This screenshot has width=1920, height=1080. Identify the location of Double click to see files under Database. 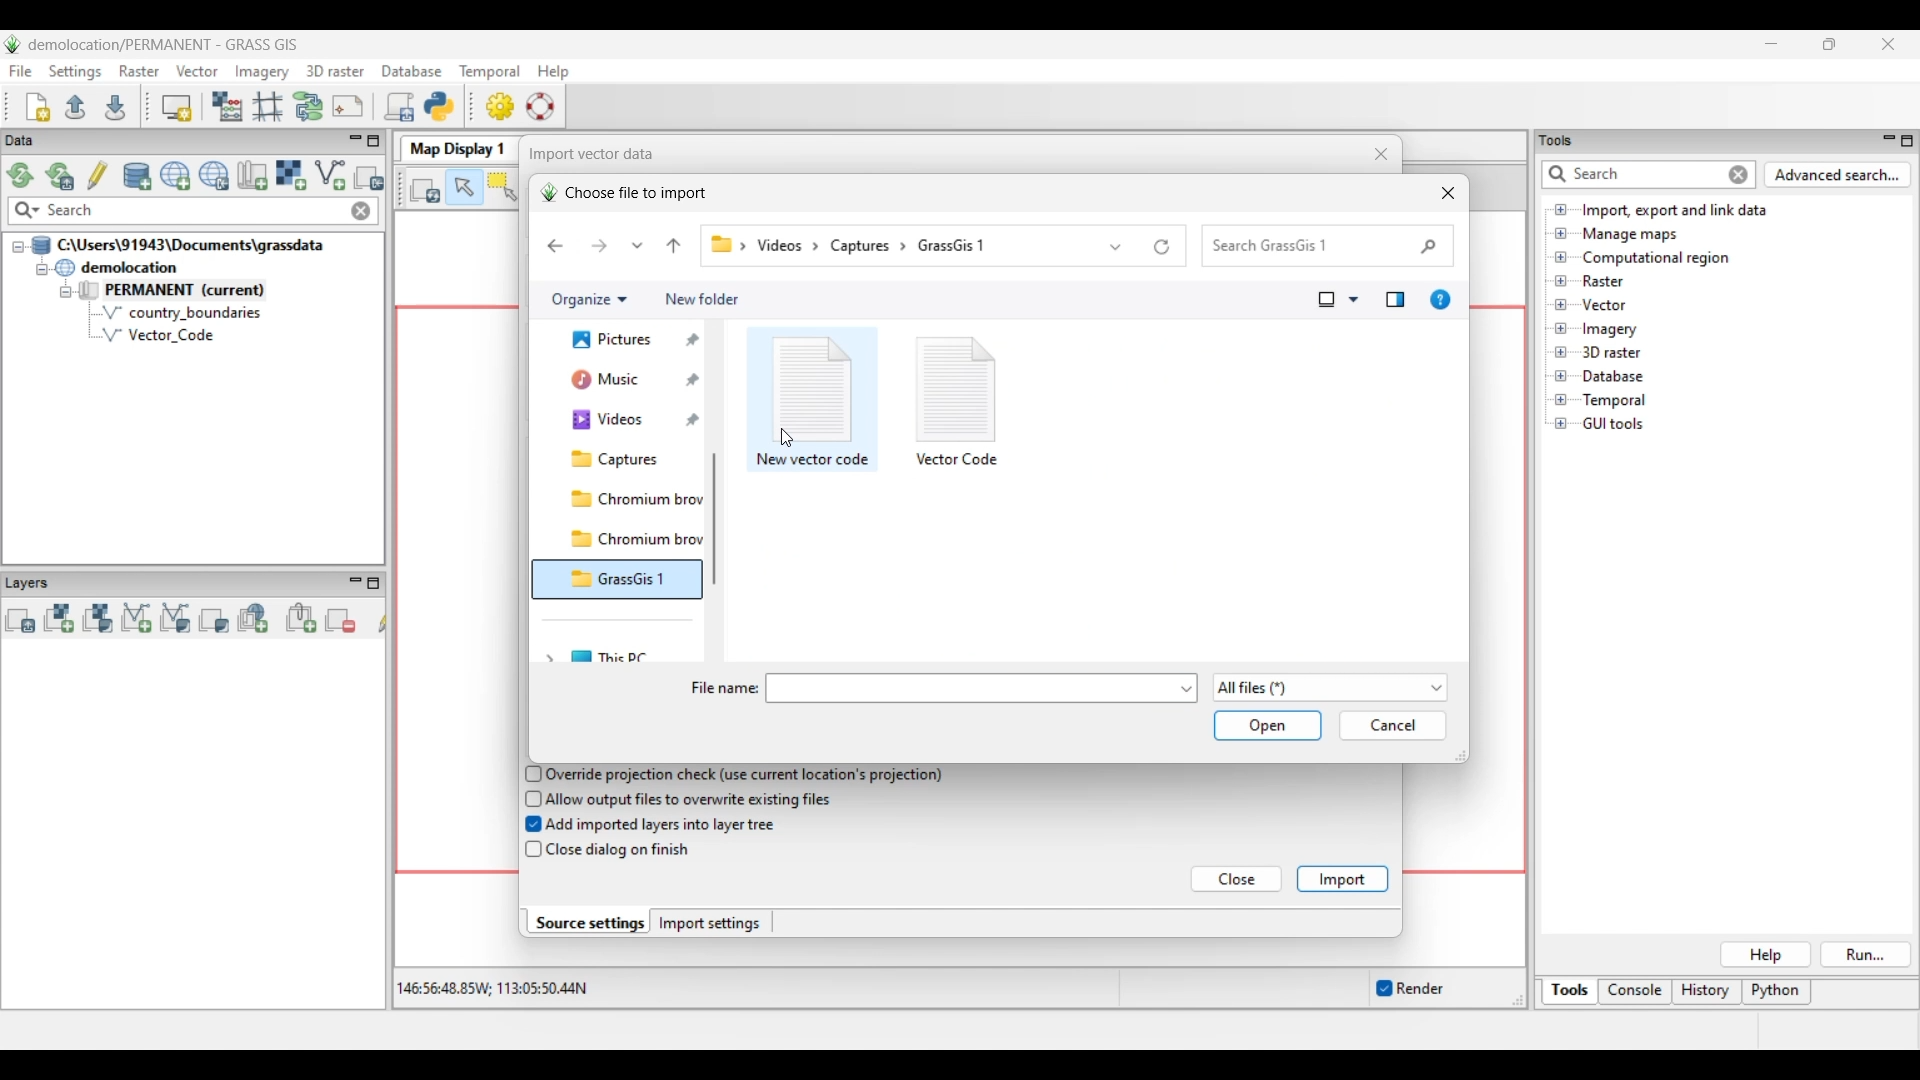
(1612, 377).